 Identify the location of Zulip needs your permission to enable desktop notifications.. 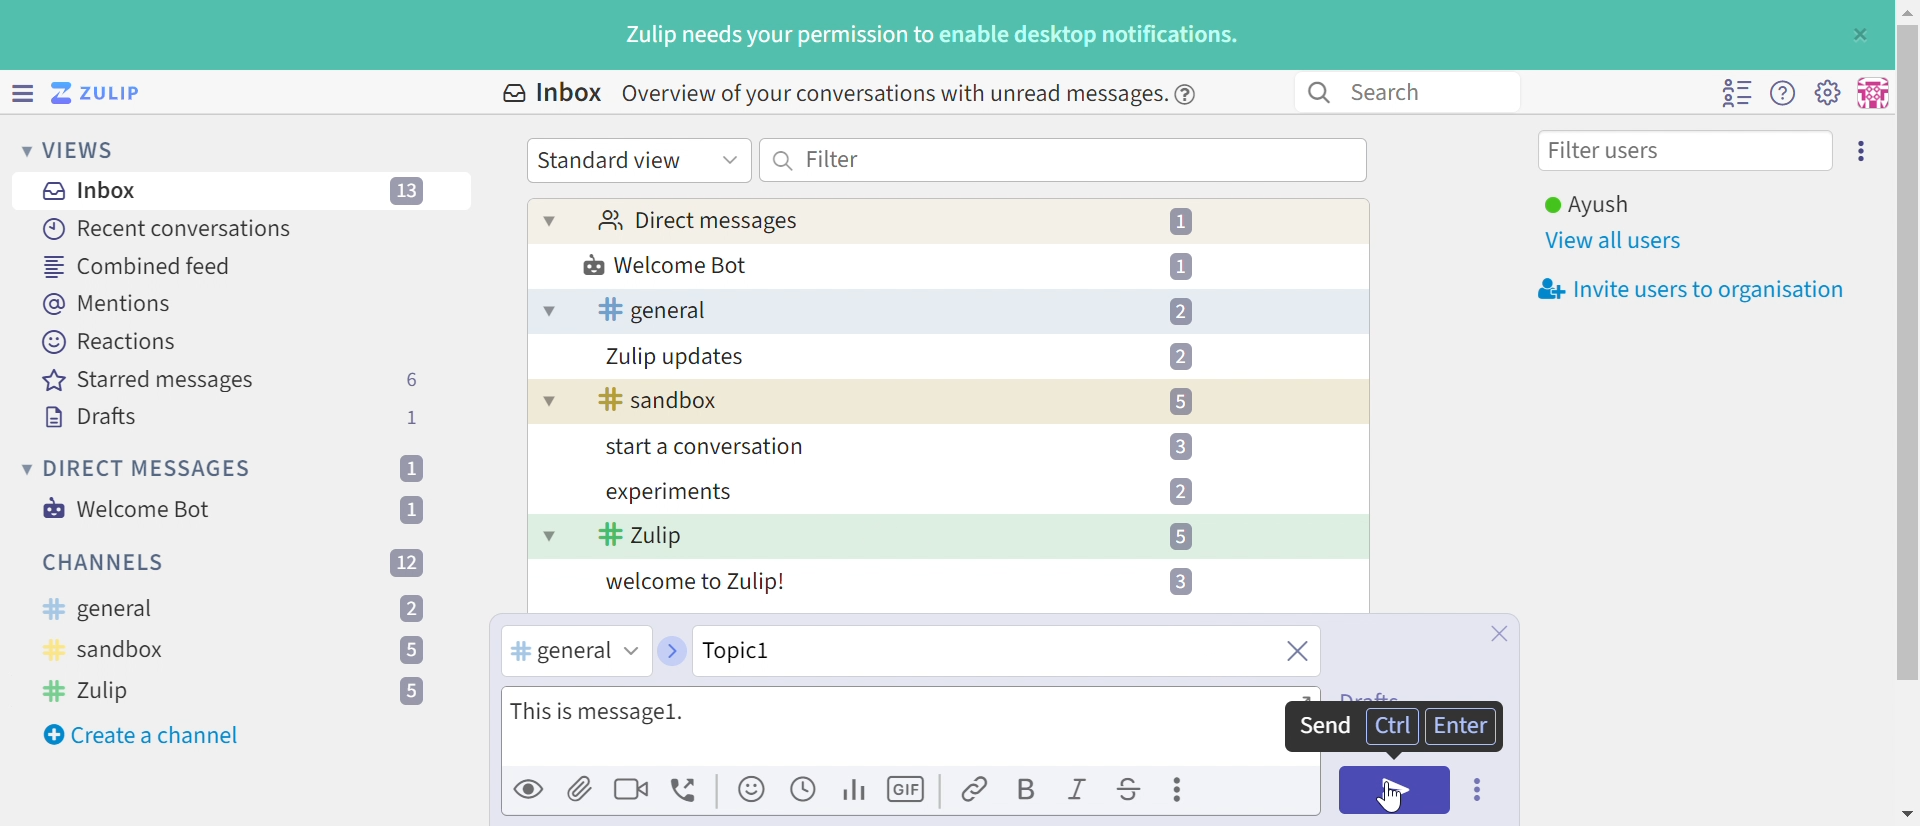
(933, 37).